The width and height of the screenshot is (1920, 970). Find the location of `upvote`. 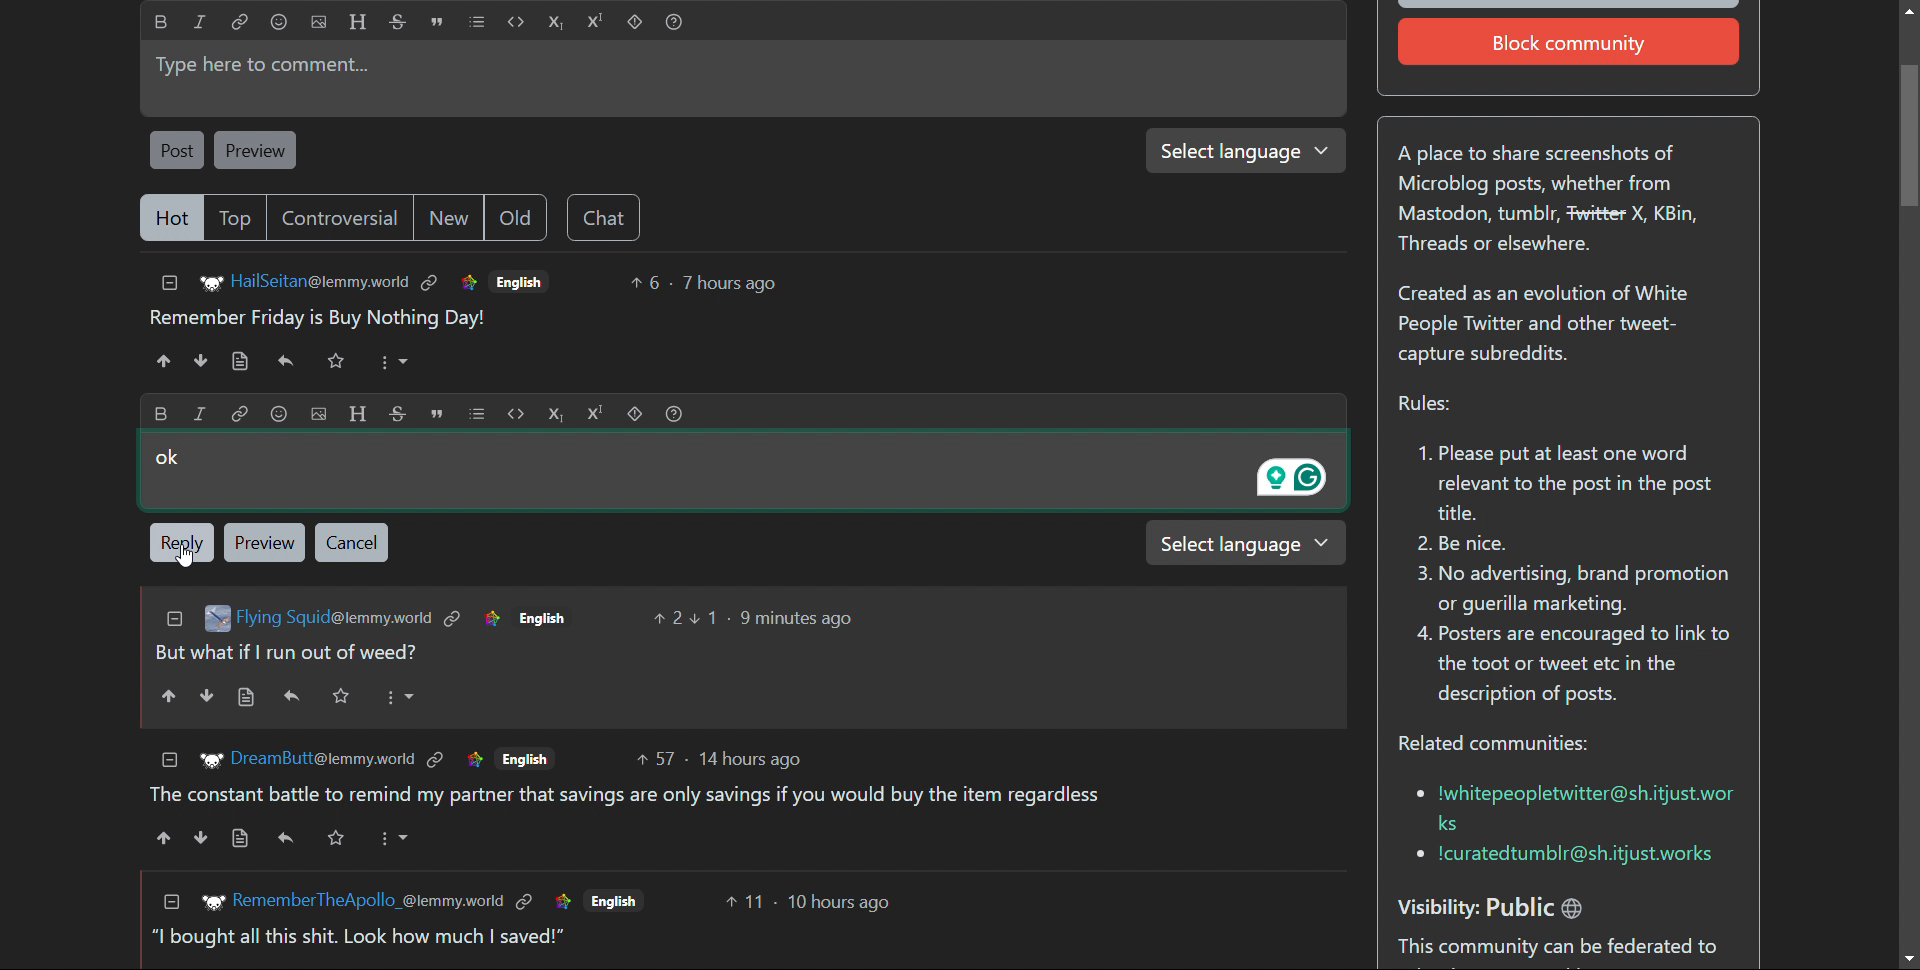

upvote is located at coordinates (156, 840).